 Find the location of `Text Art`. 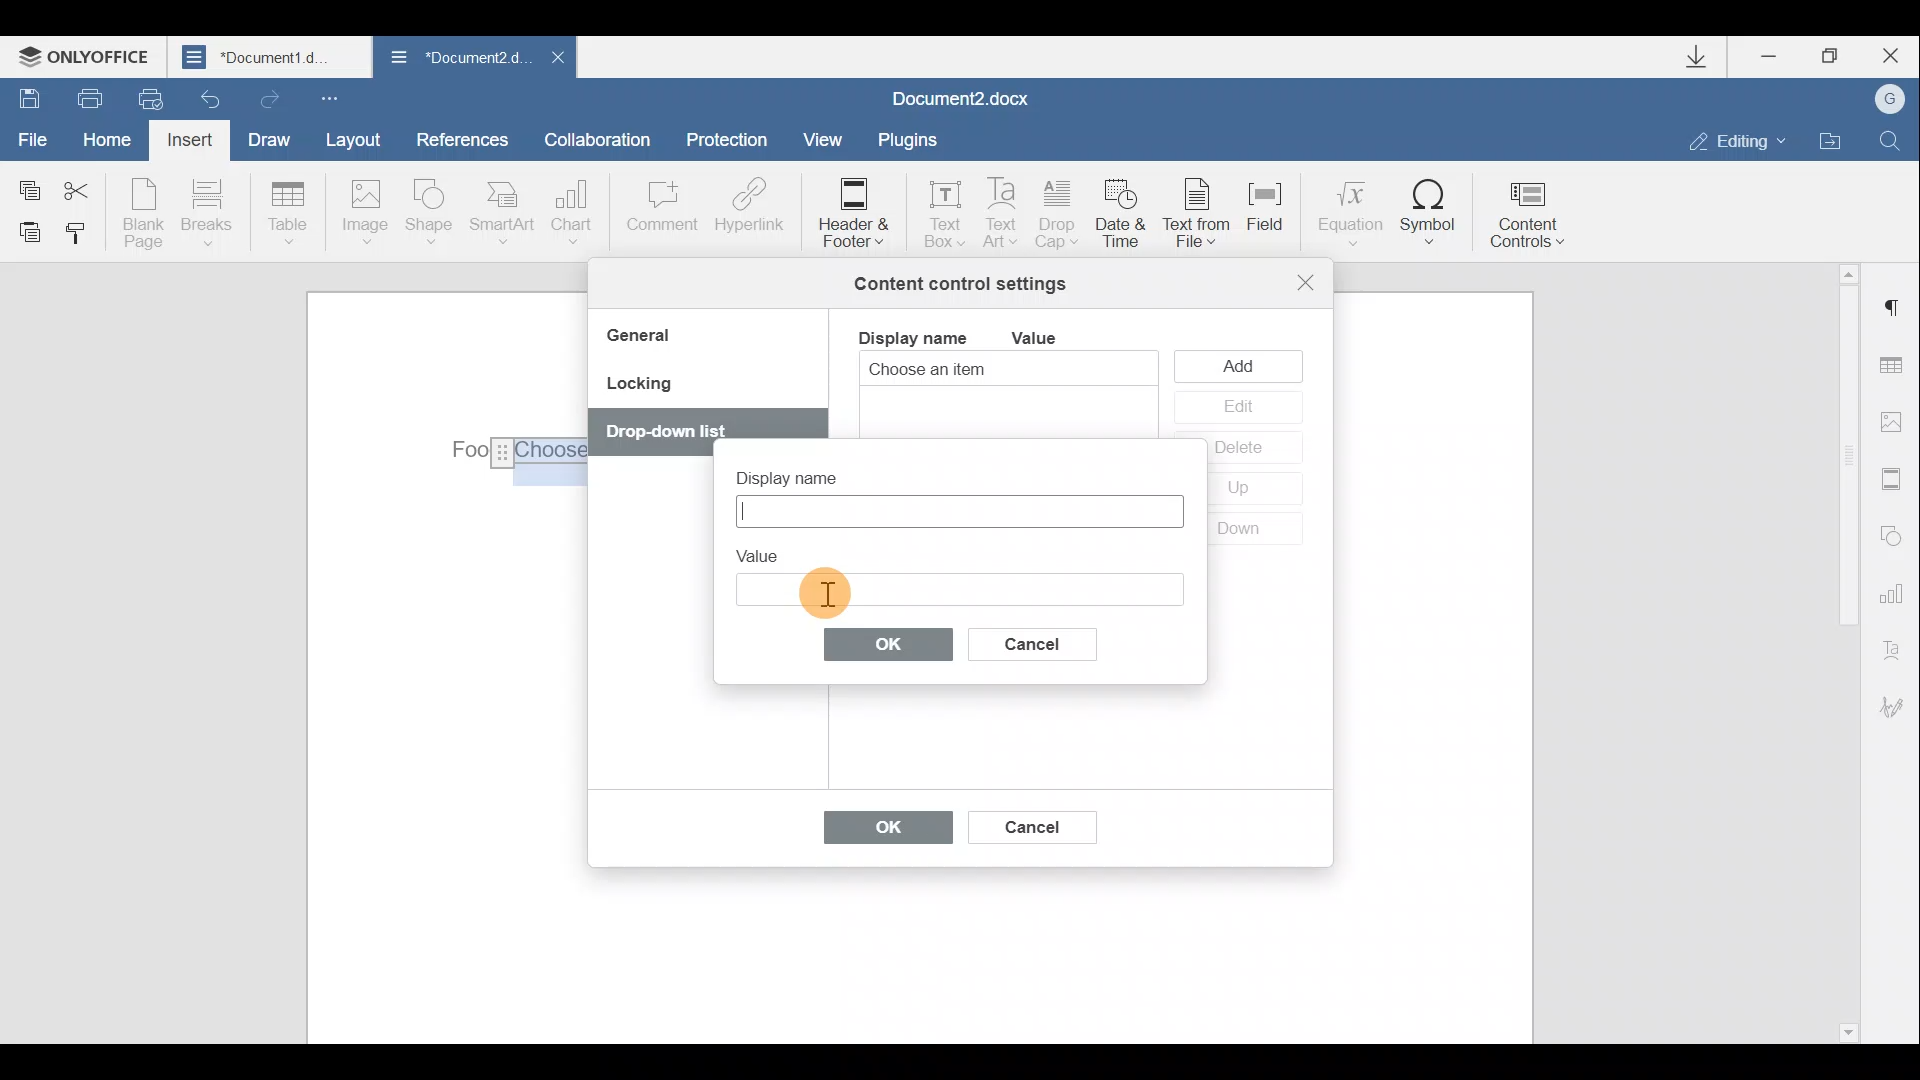

Text Art is located at coordinates (1003, 214).